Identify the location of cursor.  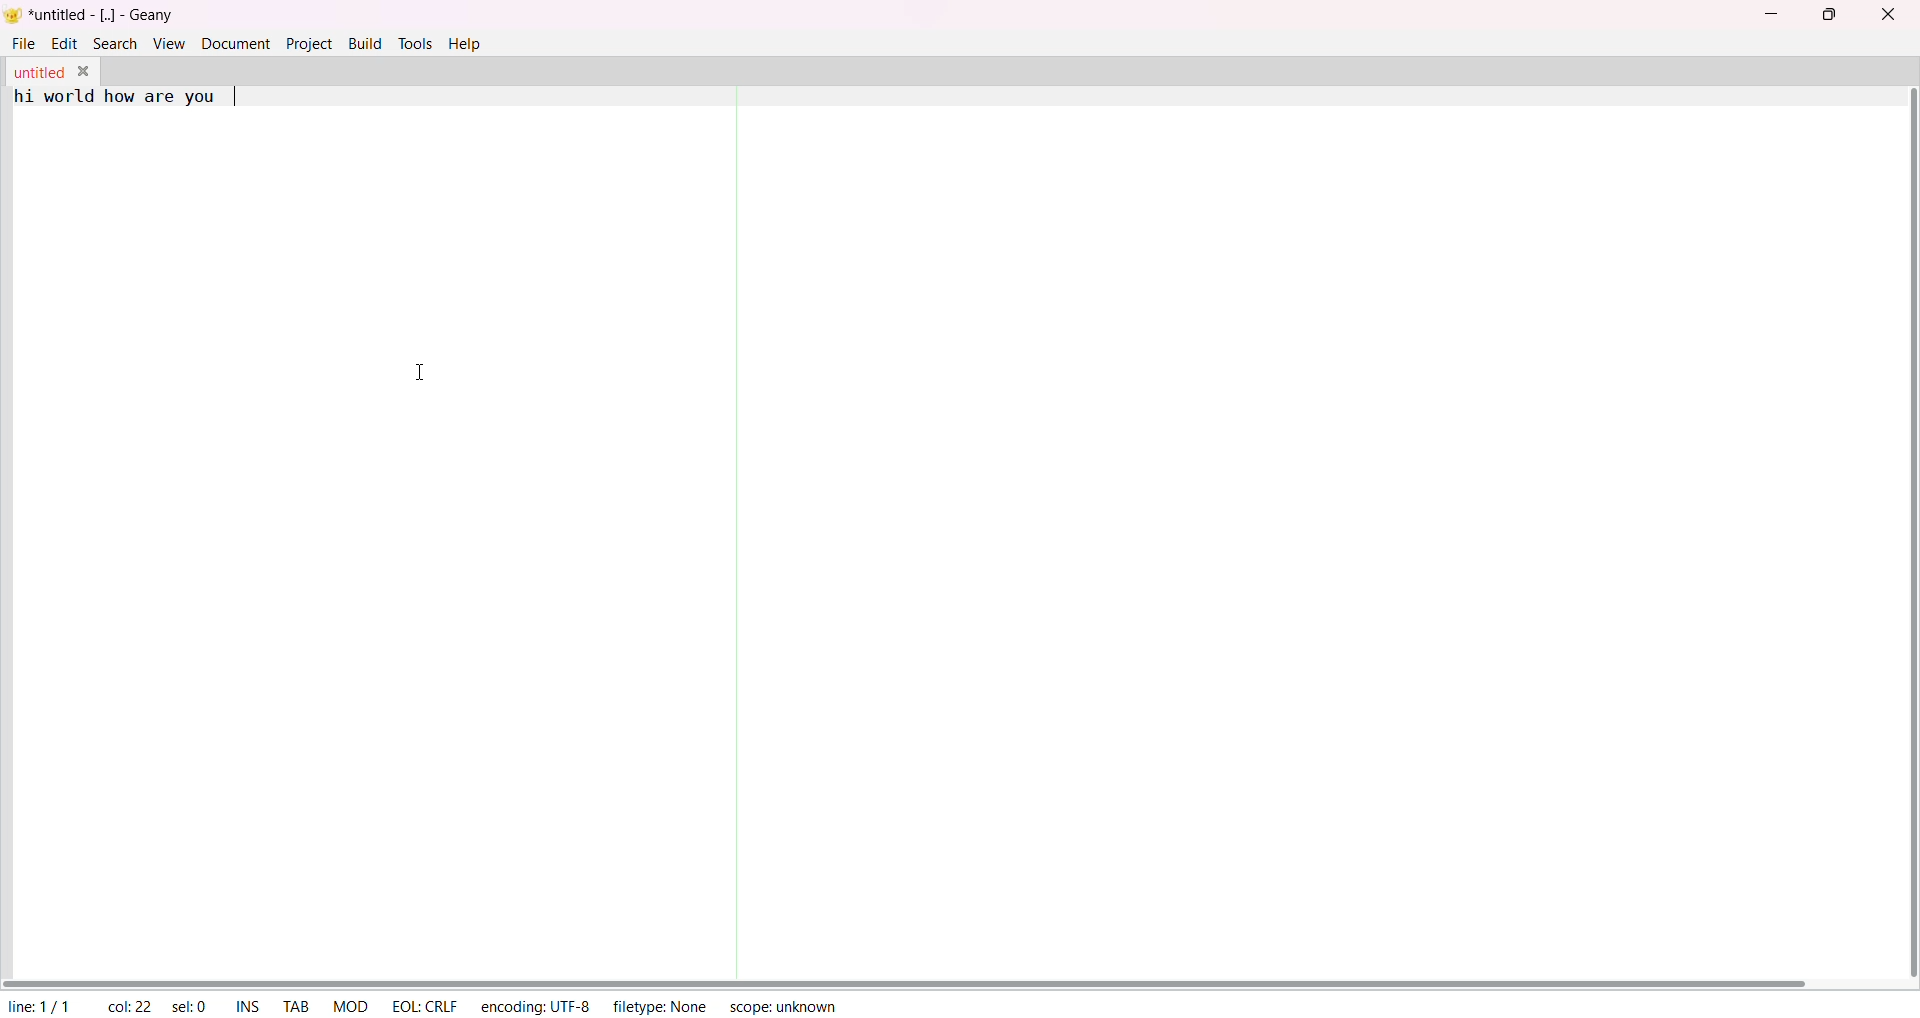
(421, 368).